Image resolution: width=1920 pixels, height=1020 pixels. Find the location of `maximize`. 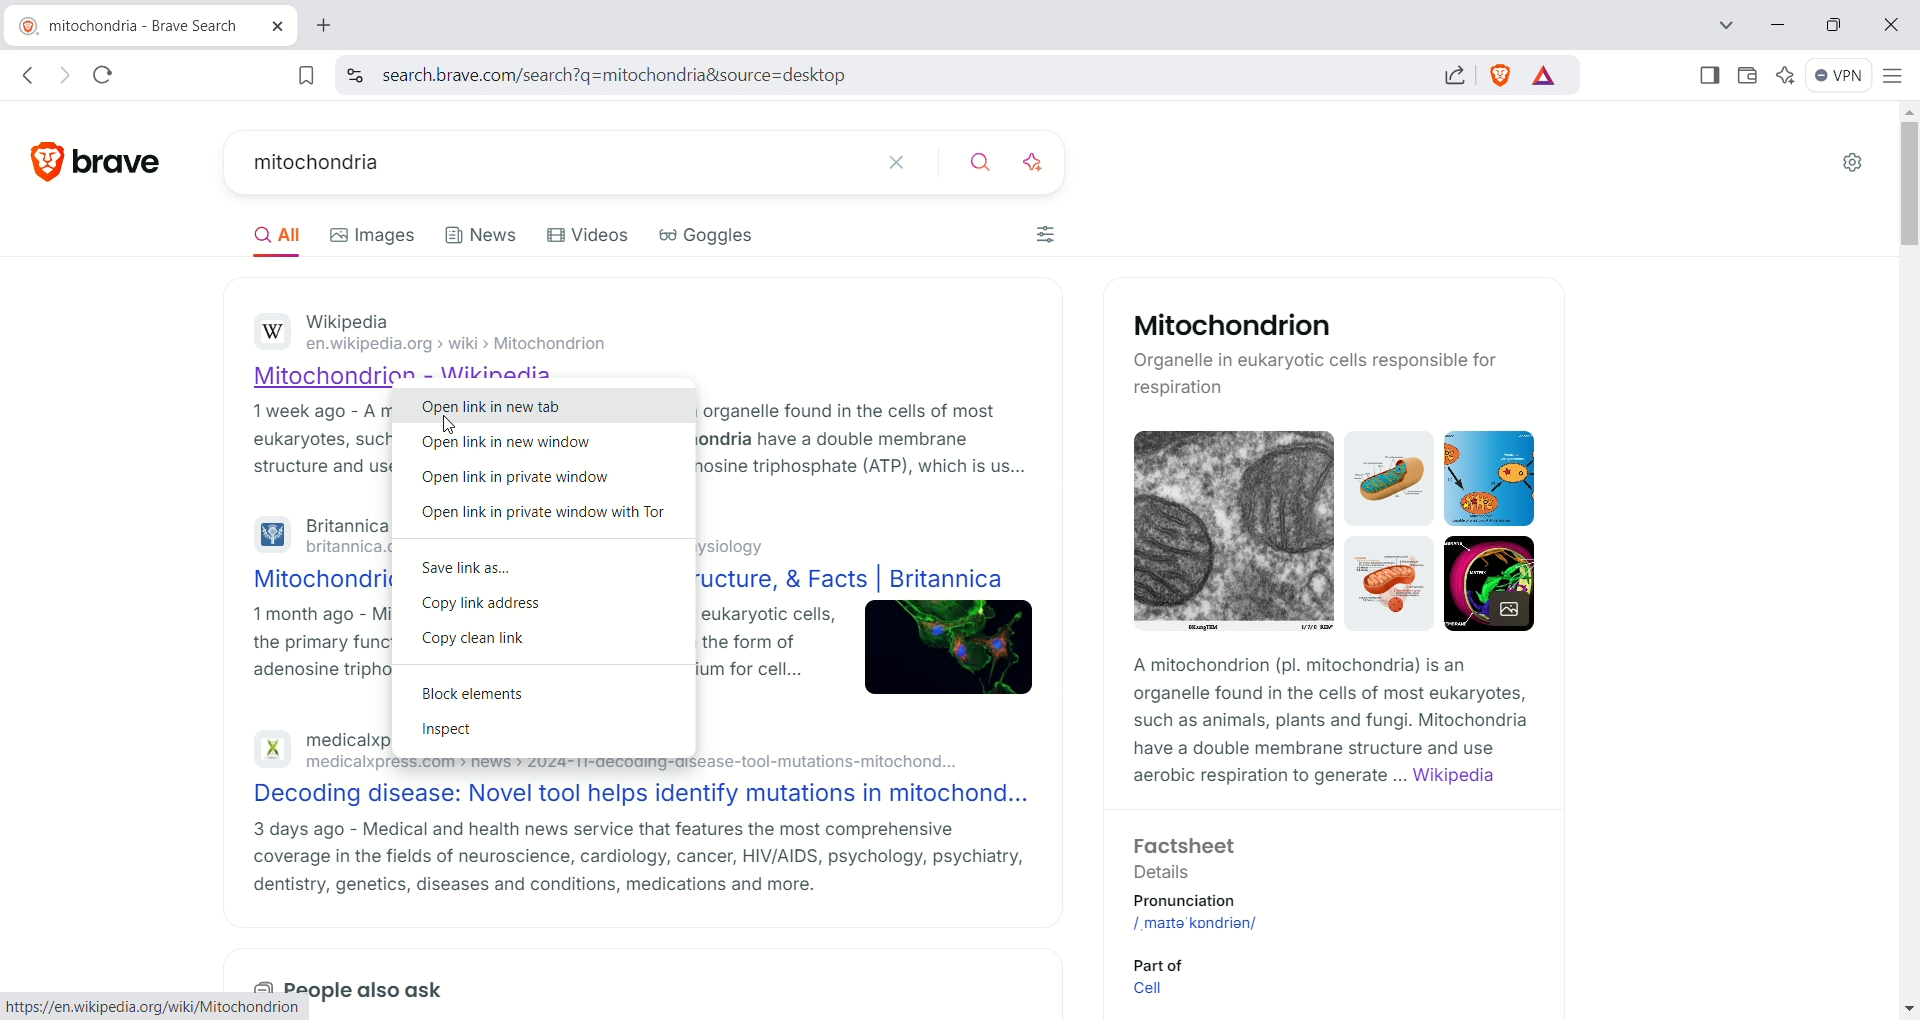

maximize is located at coordinates (1834, 26).